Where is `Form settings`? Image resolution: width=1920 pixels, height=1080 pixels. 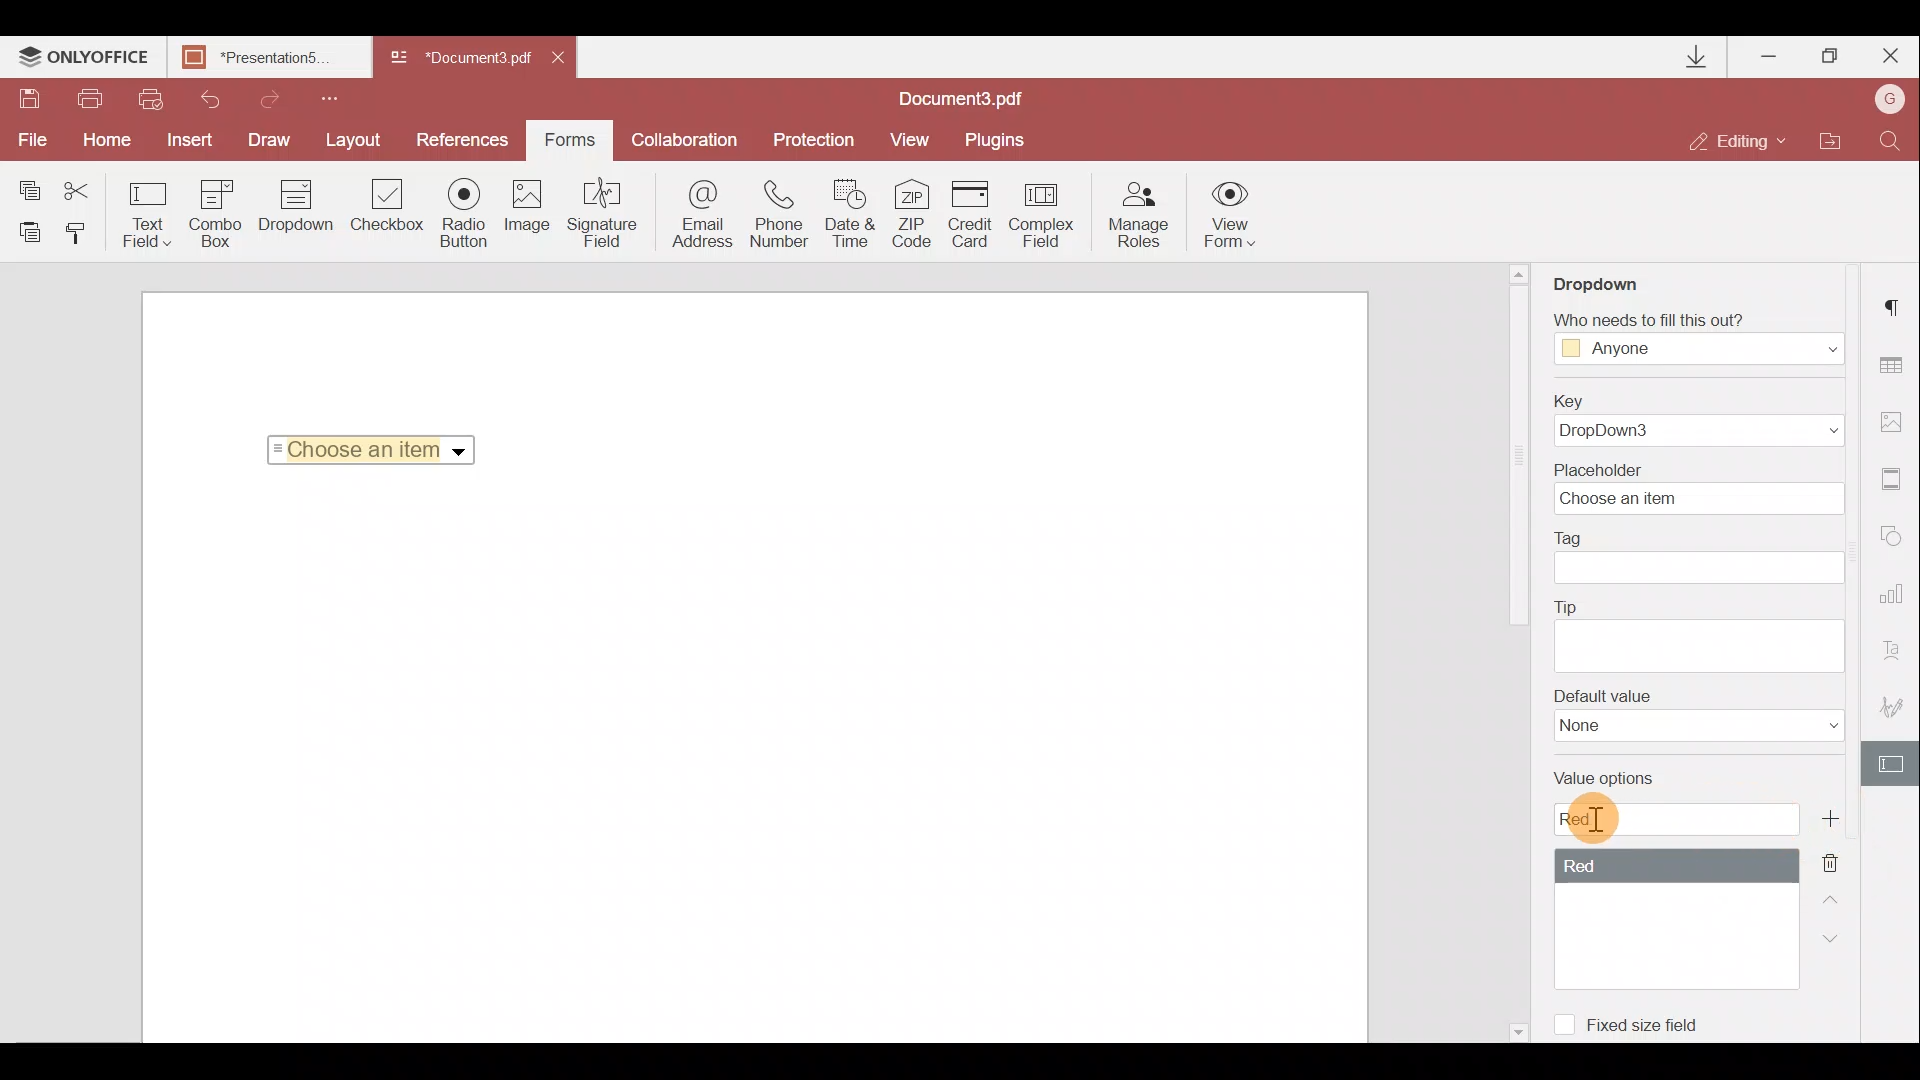 Form settings is located at coordinates (1891, 762).